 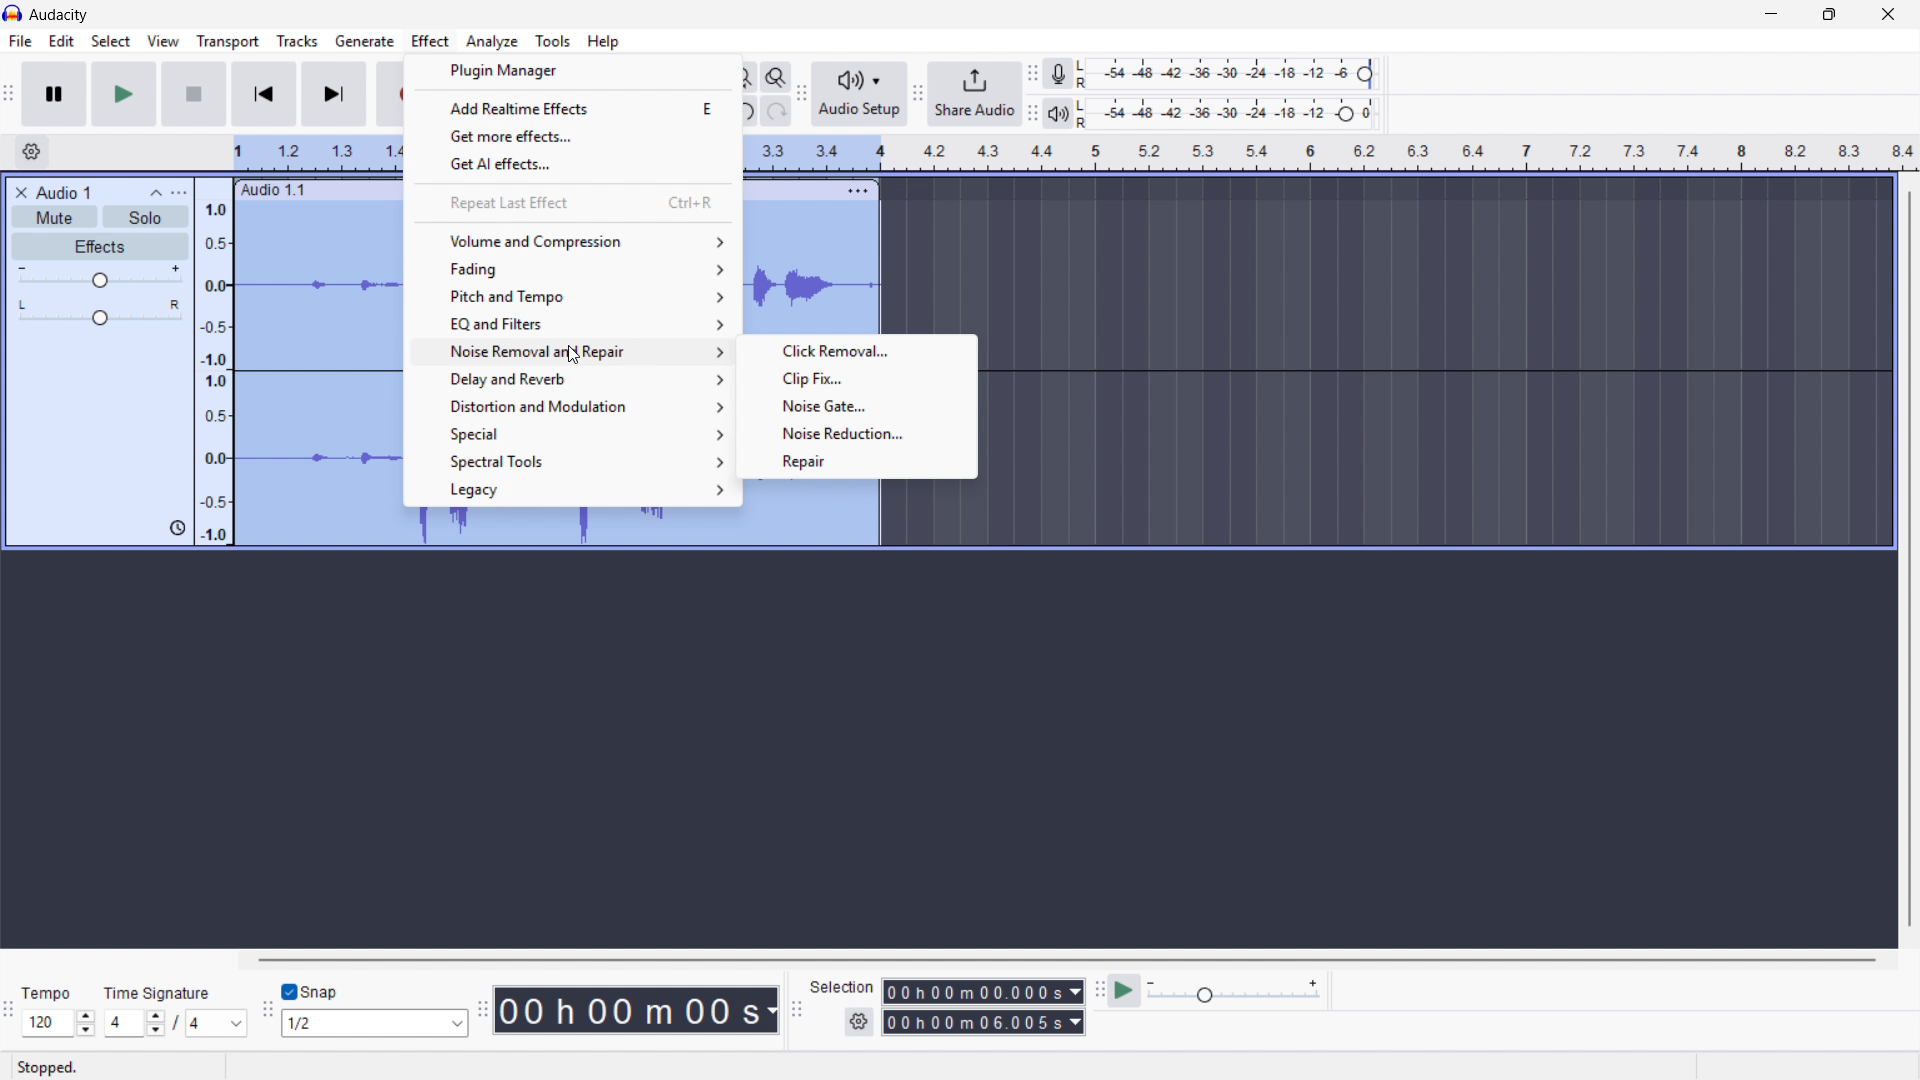 I want to click on View , so click(x=164, y=41).